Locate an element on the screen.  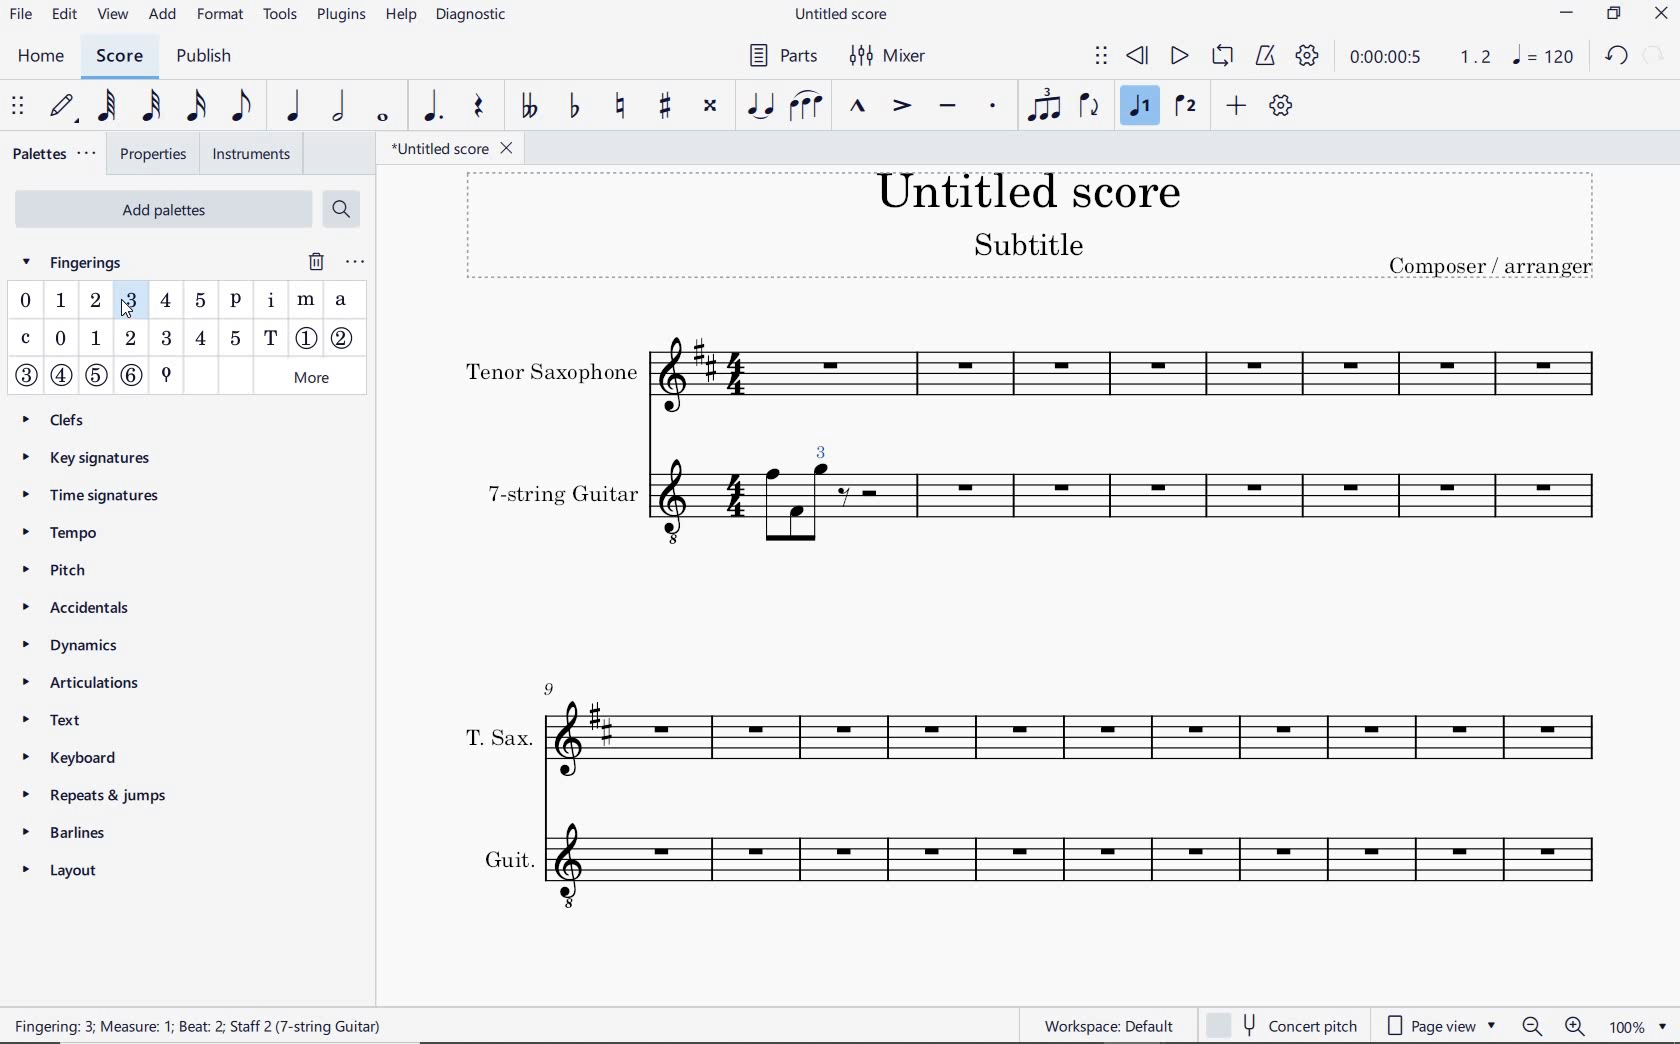
INSTRUMENT: GUIT is located at coordinates (1030, 862).